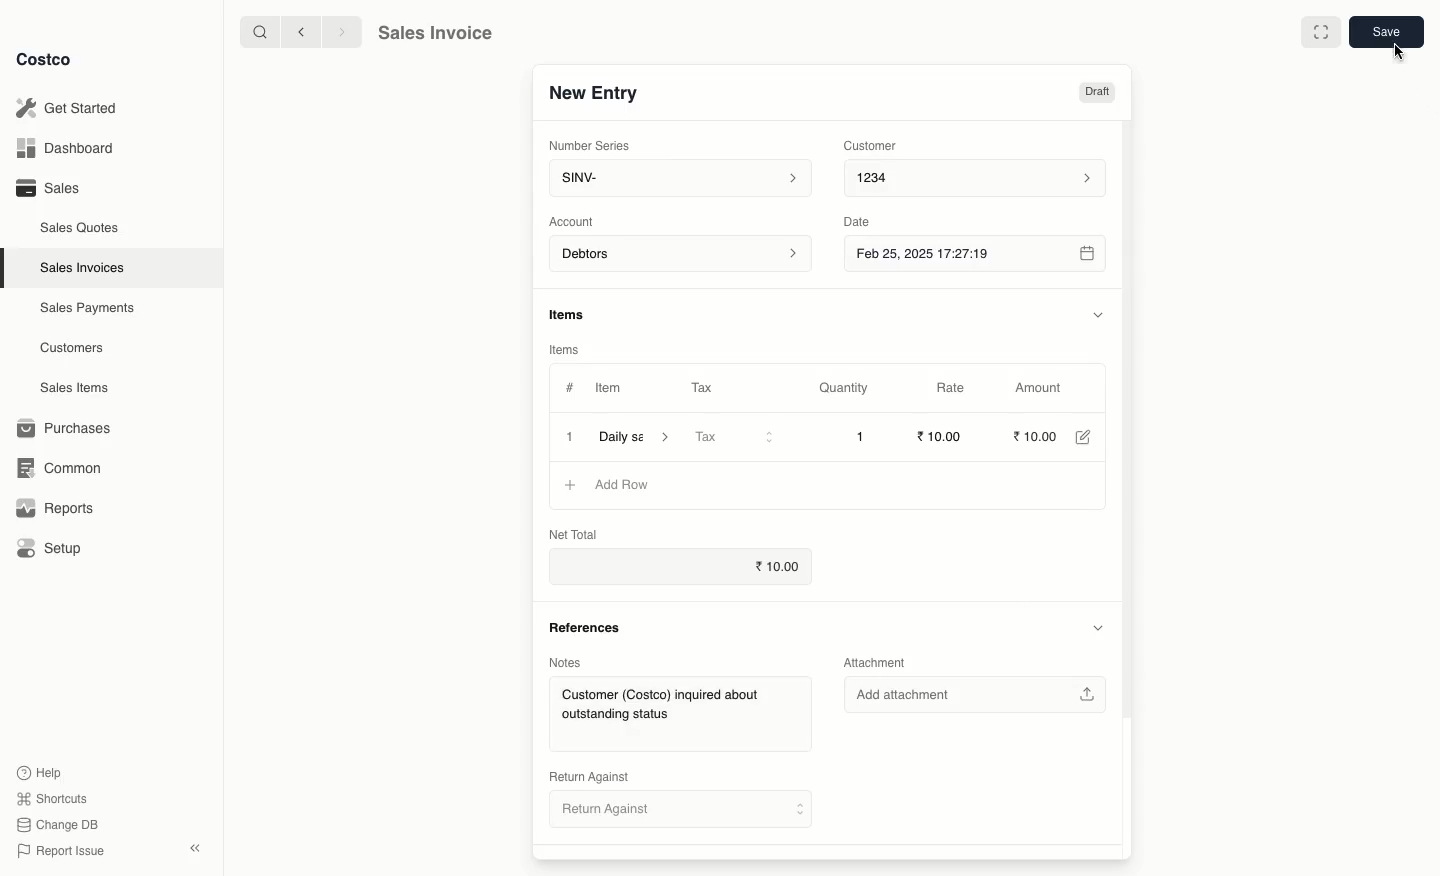 This screenshot has width=1440, height=876. Describe the element at coordinates (681, 255) in the screenshot. I see `Debtors` at that location.